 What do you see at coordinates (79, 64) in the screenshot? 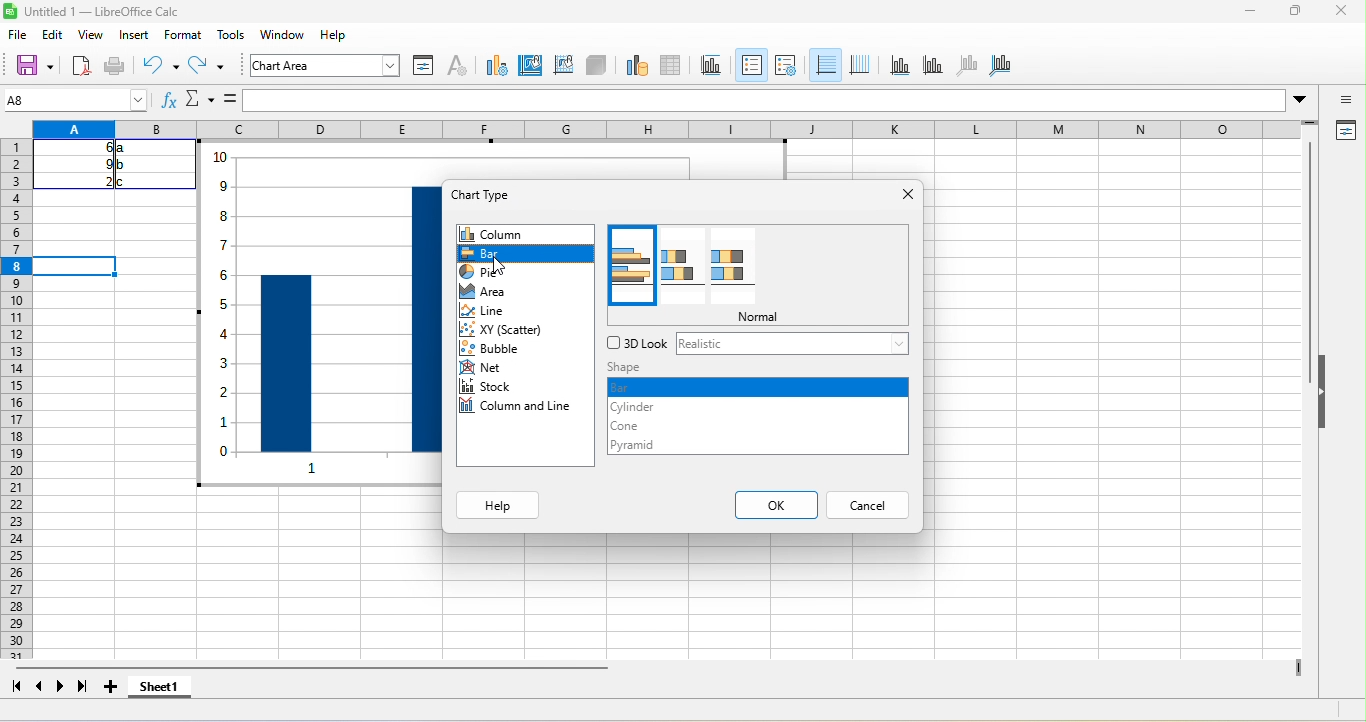
I see `open` at bounding box center [79, 64].